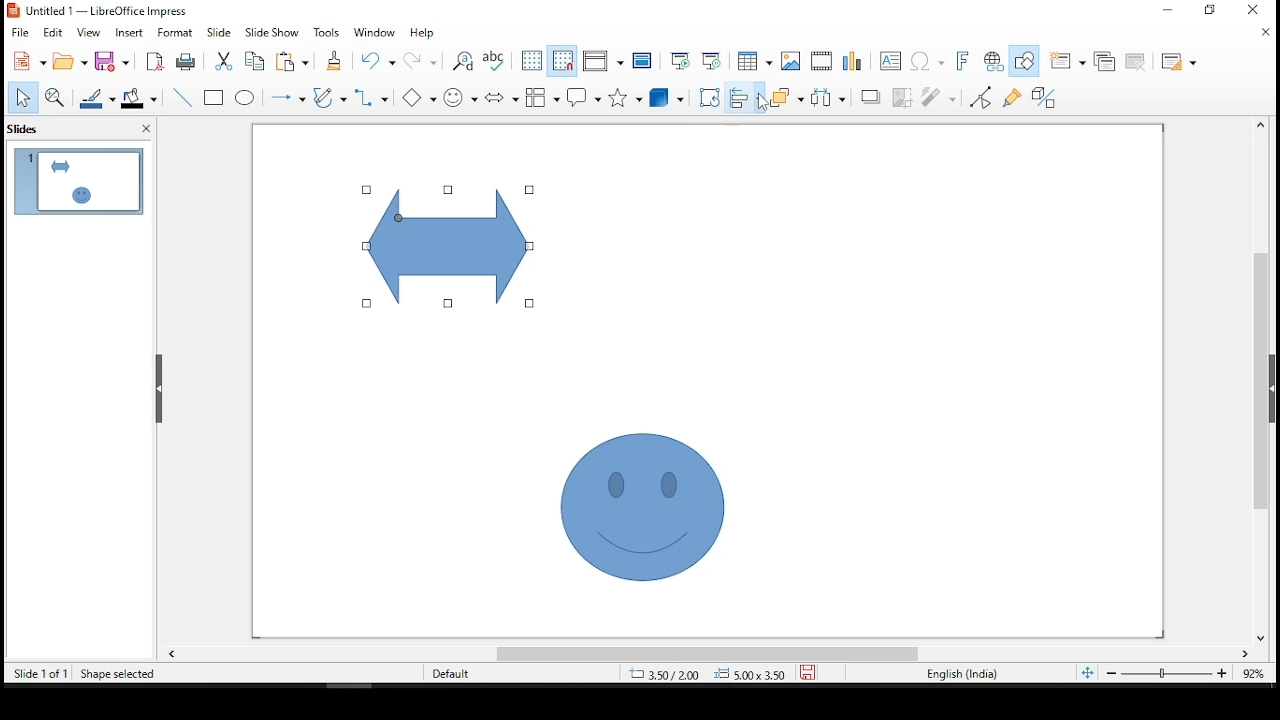 This screenshot has height=720, width=1280. What do you see at coordinates (585, 99) in the screenshot?
I see `callout shapes` at bounding box center [585, 99].